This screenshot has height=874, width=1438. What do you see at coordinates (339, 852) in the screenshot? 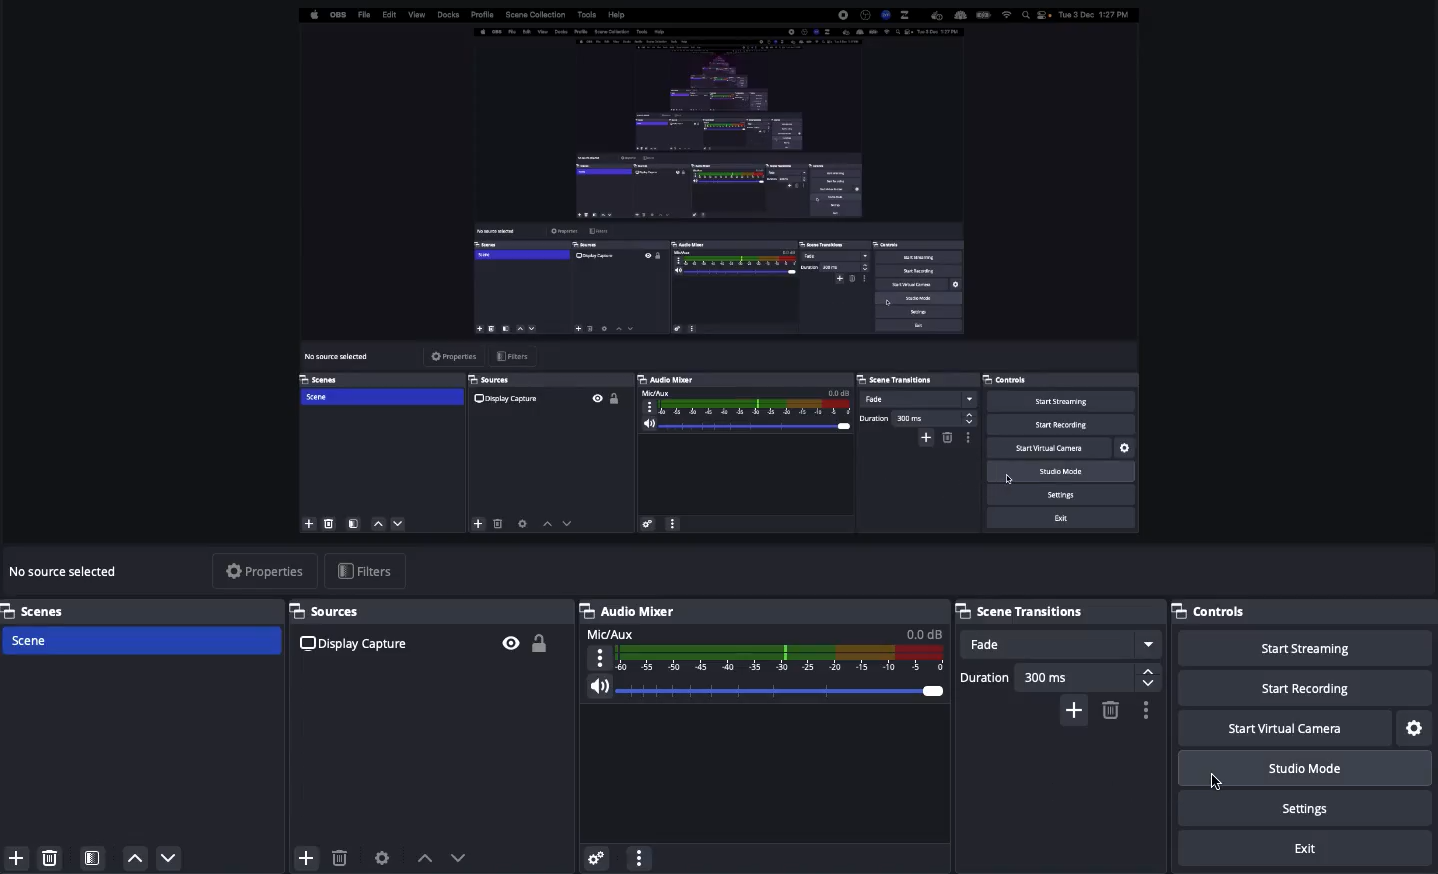
I see `delete` at bounding box center [339, 852].